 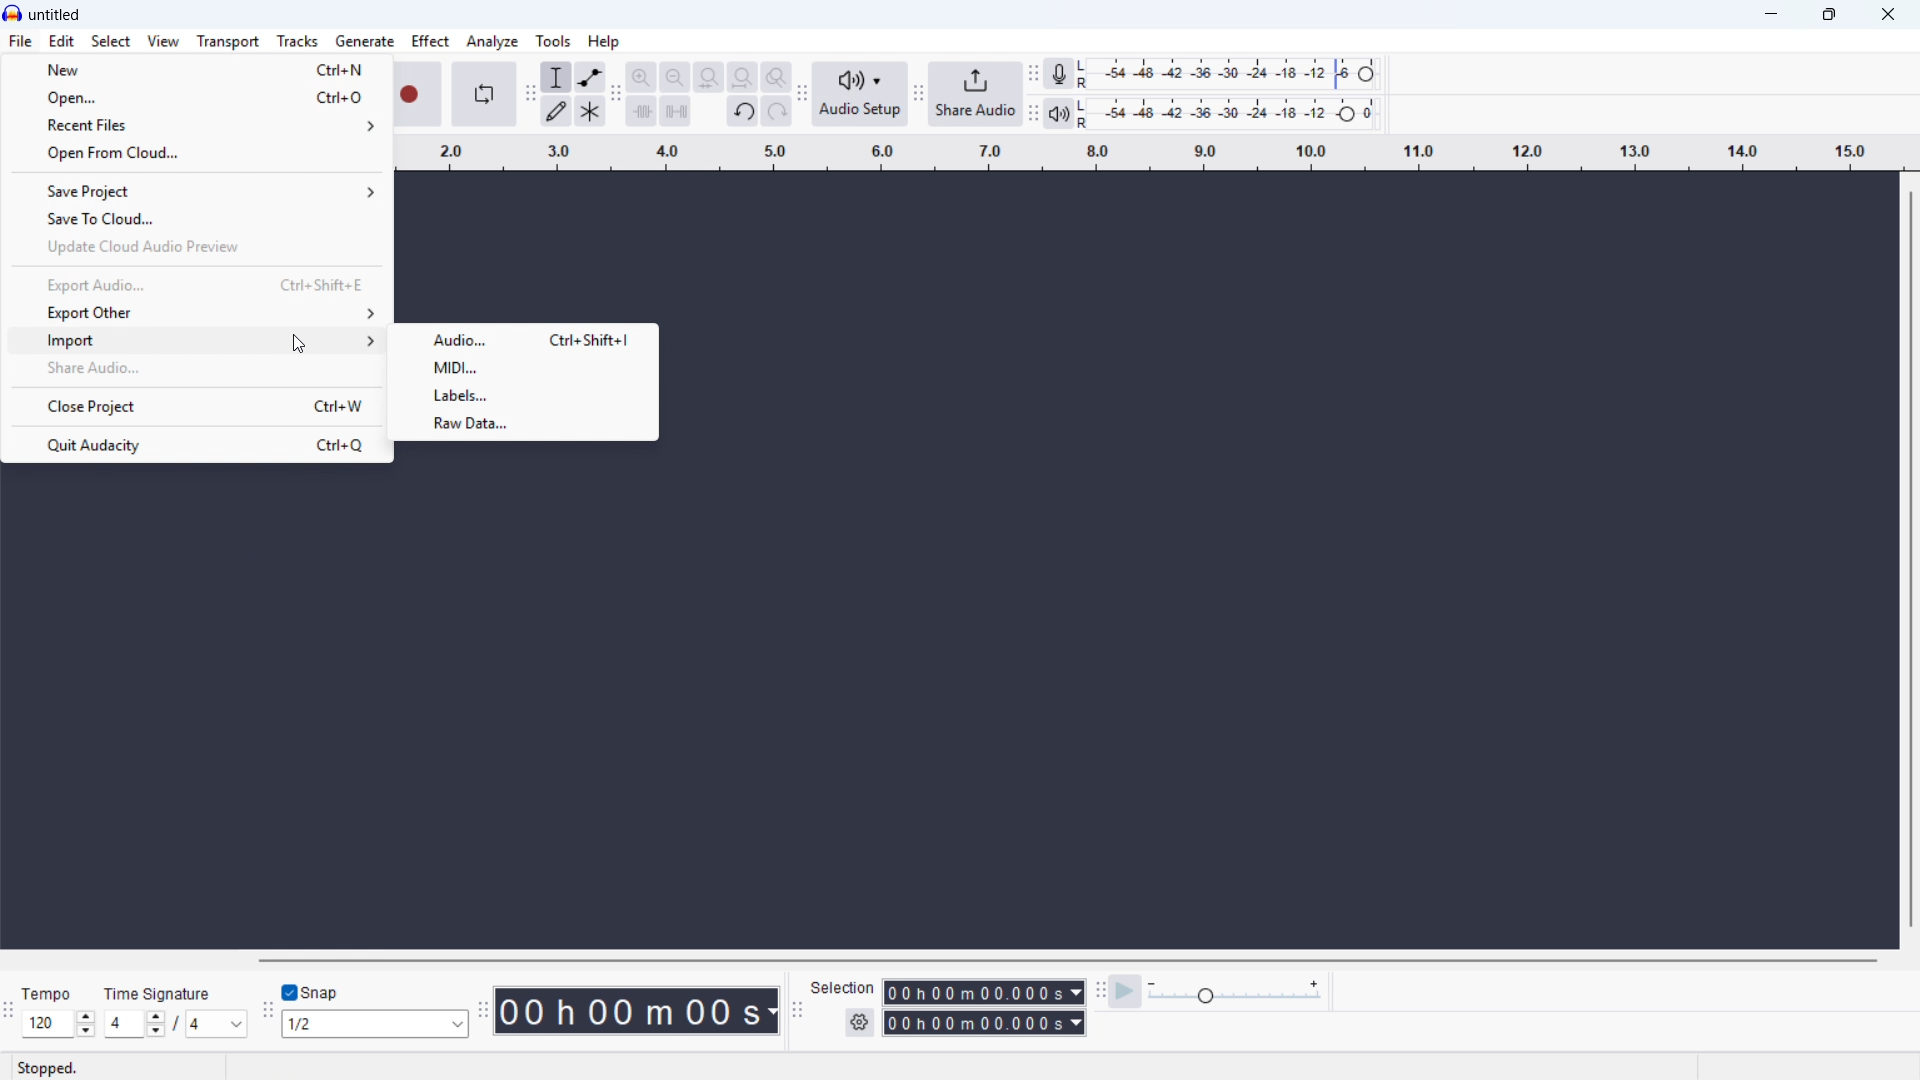 What do you see at coordinates (1126, 990) in the screenshot?
I see `Play at speed ` at bounding box center [1126, 990].